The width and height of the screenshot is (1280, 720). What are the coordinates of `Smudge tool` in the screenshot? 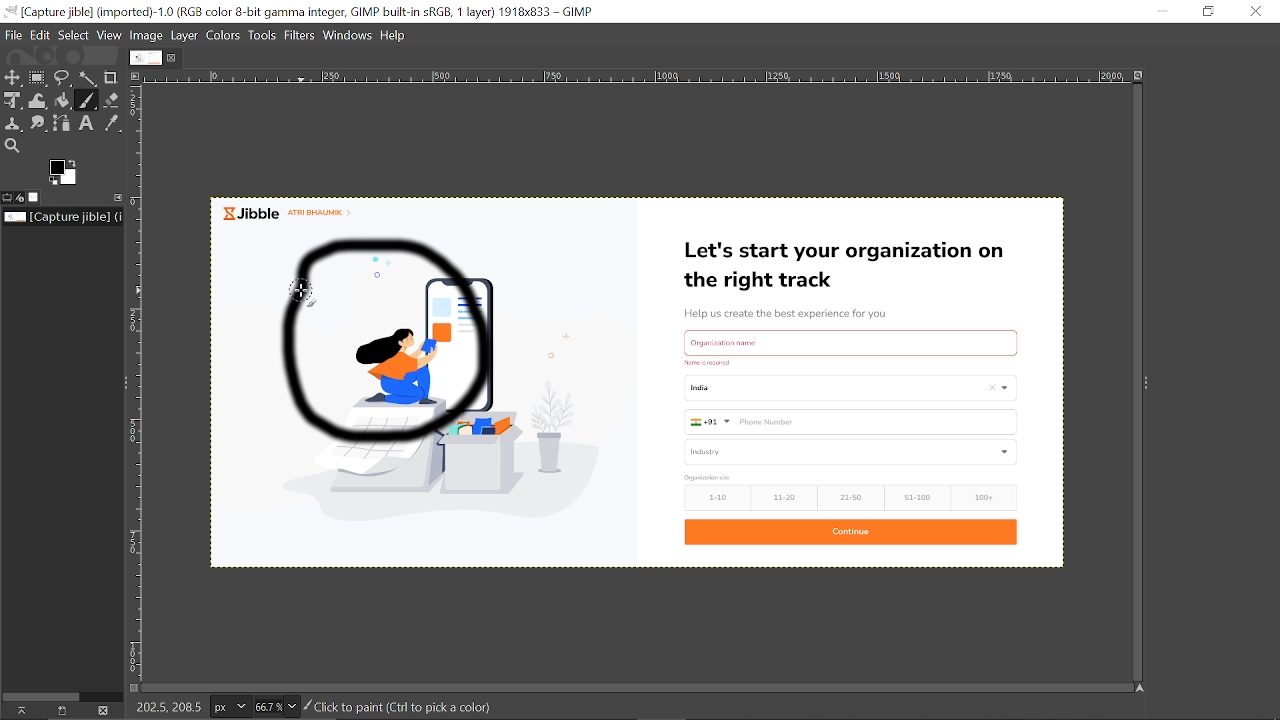 It's located at (40, 122).